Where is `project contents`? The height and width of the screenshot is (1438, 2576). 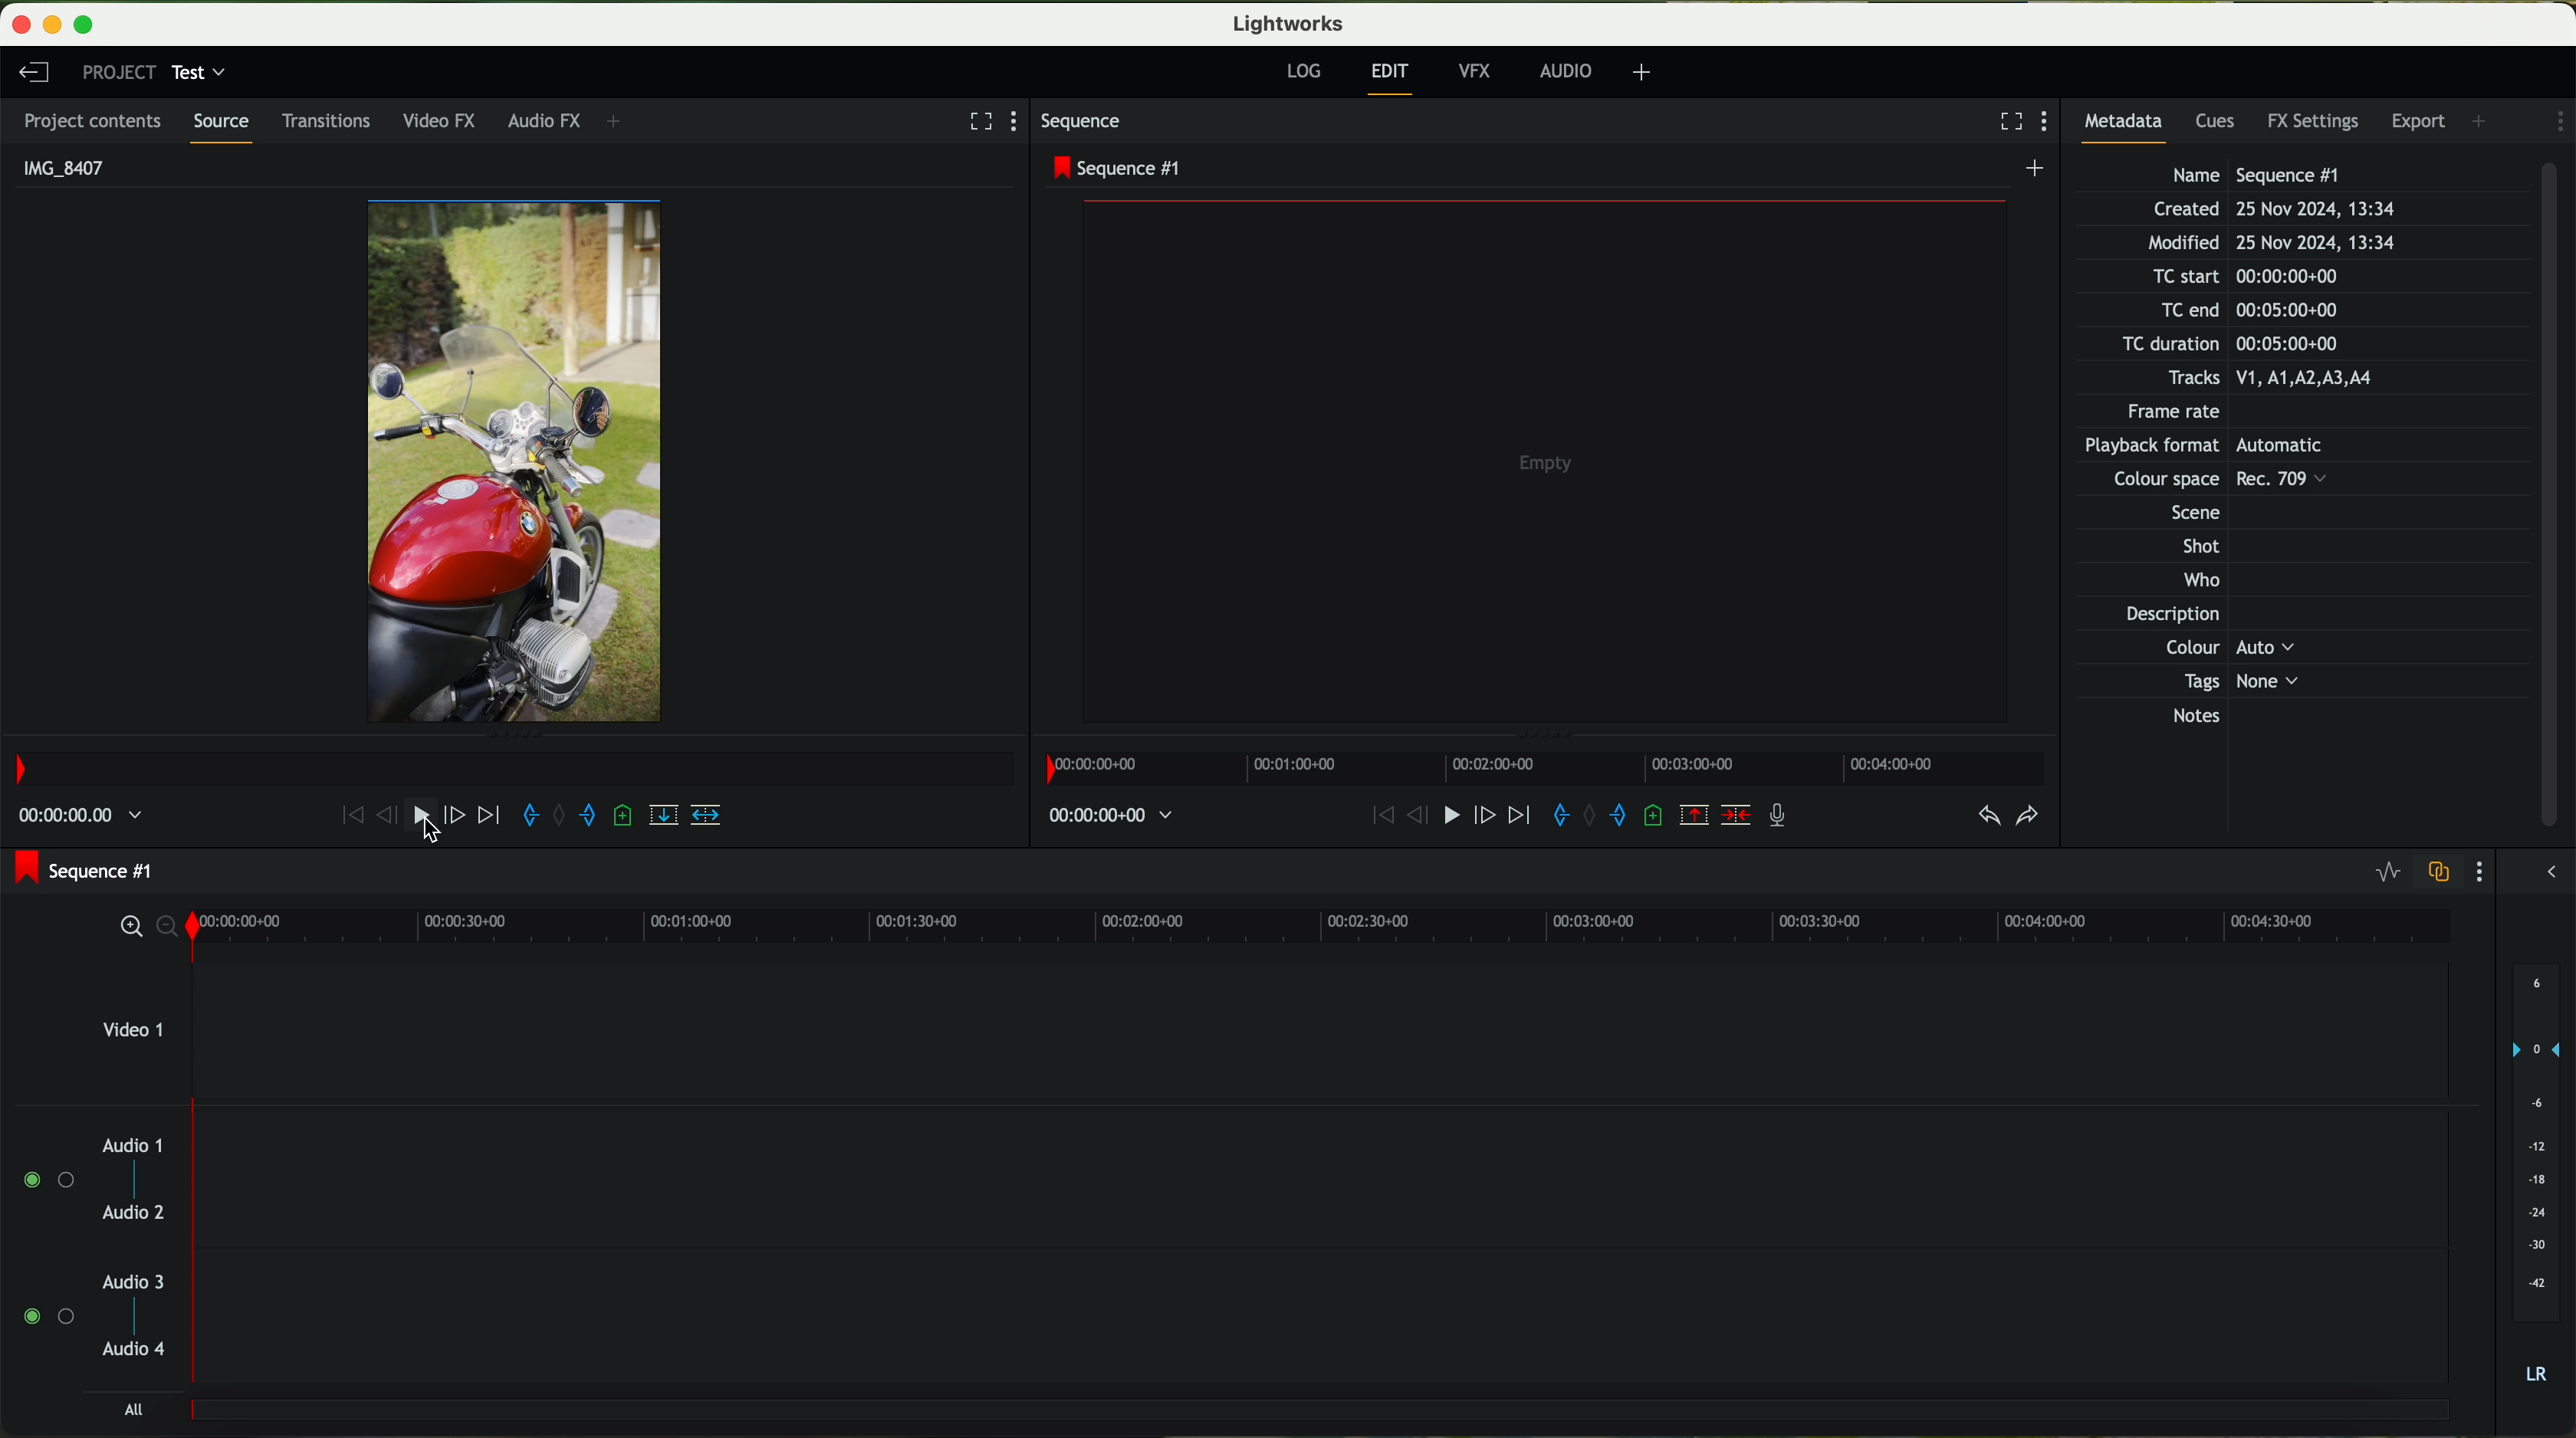 project contents is located at coordinates (95, 121).